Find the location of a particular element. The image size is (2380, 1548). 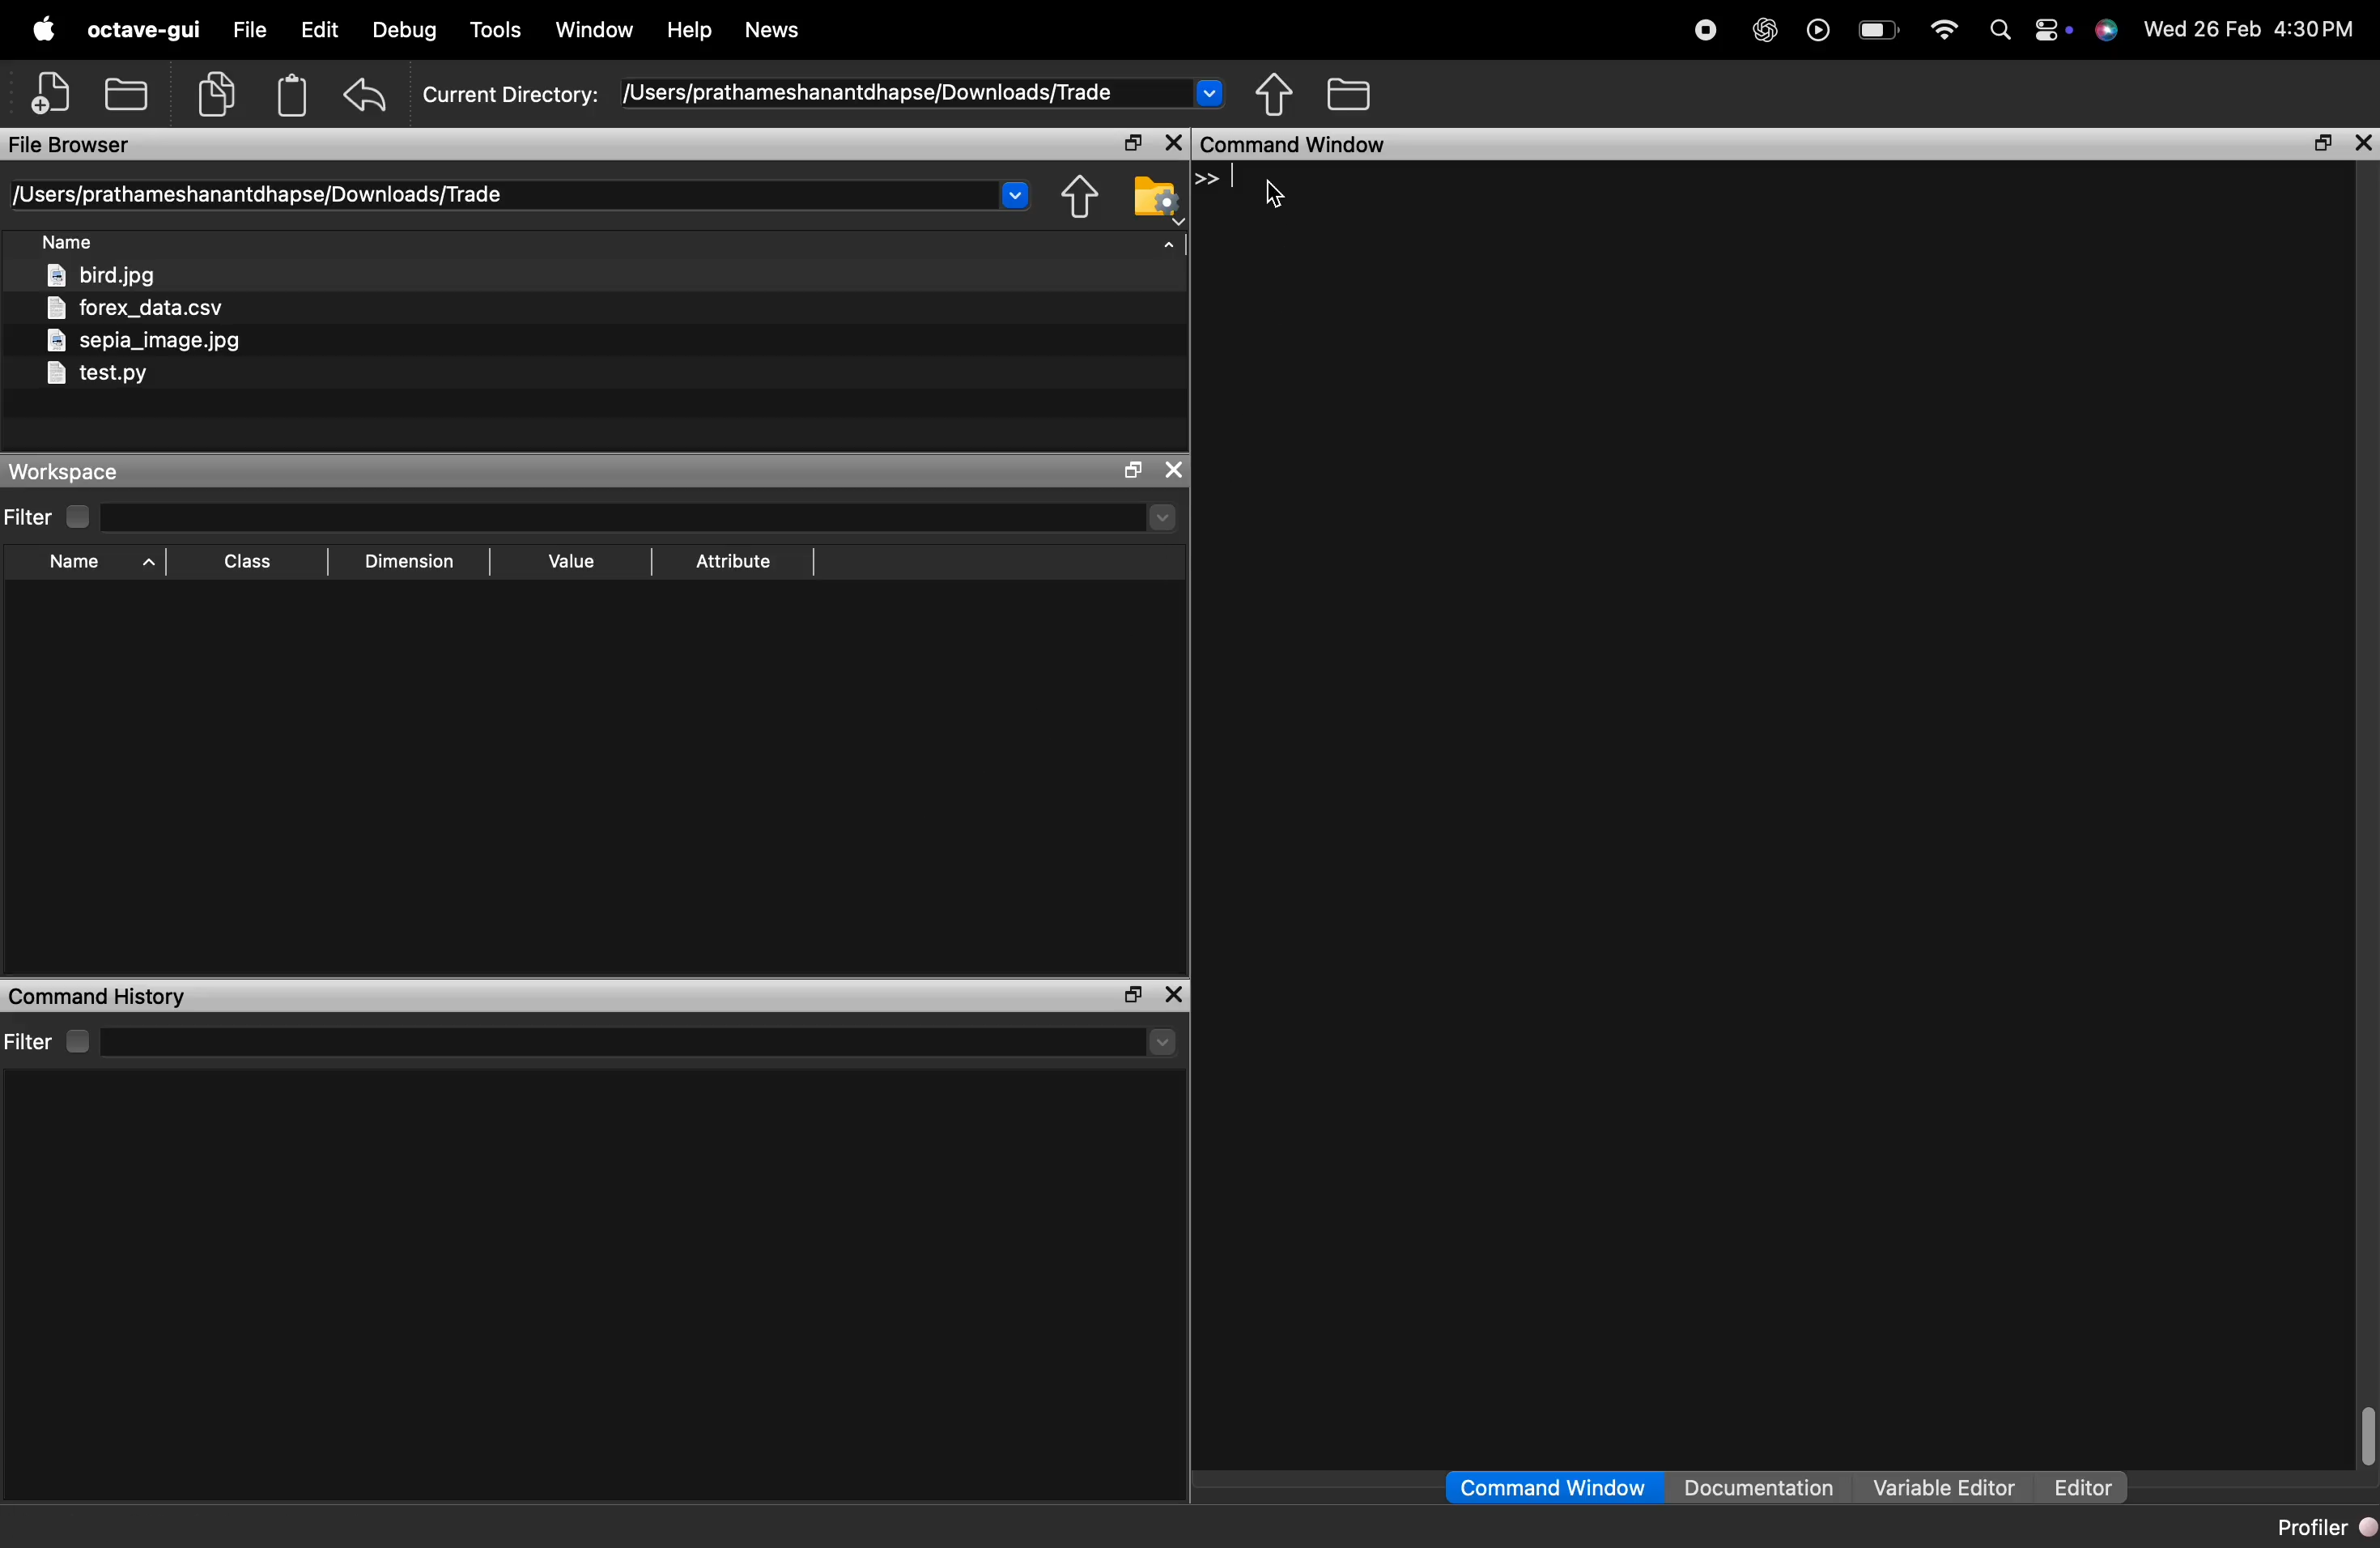

Drop-down  is located at coordinates (1162, 516).